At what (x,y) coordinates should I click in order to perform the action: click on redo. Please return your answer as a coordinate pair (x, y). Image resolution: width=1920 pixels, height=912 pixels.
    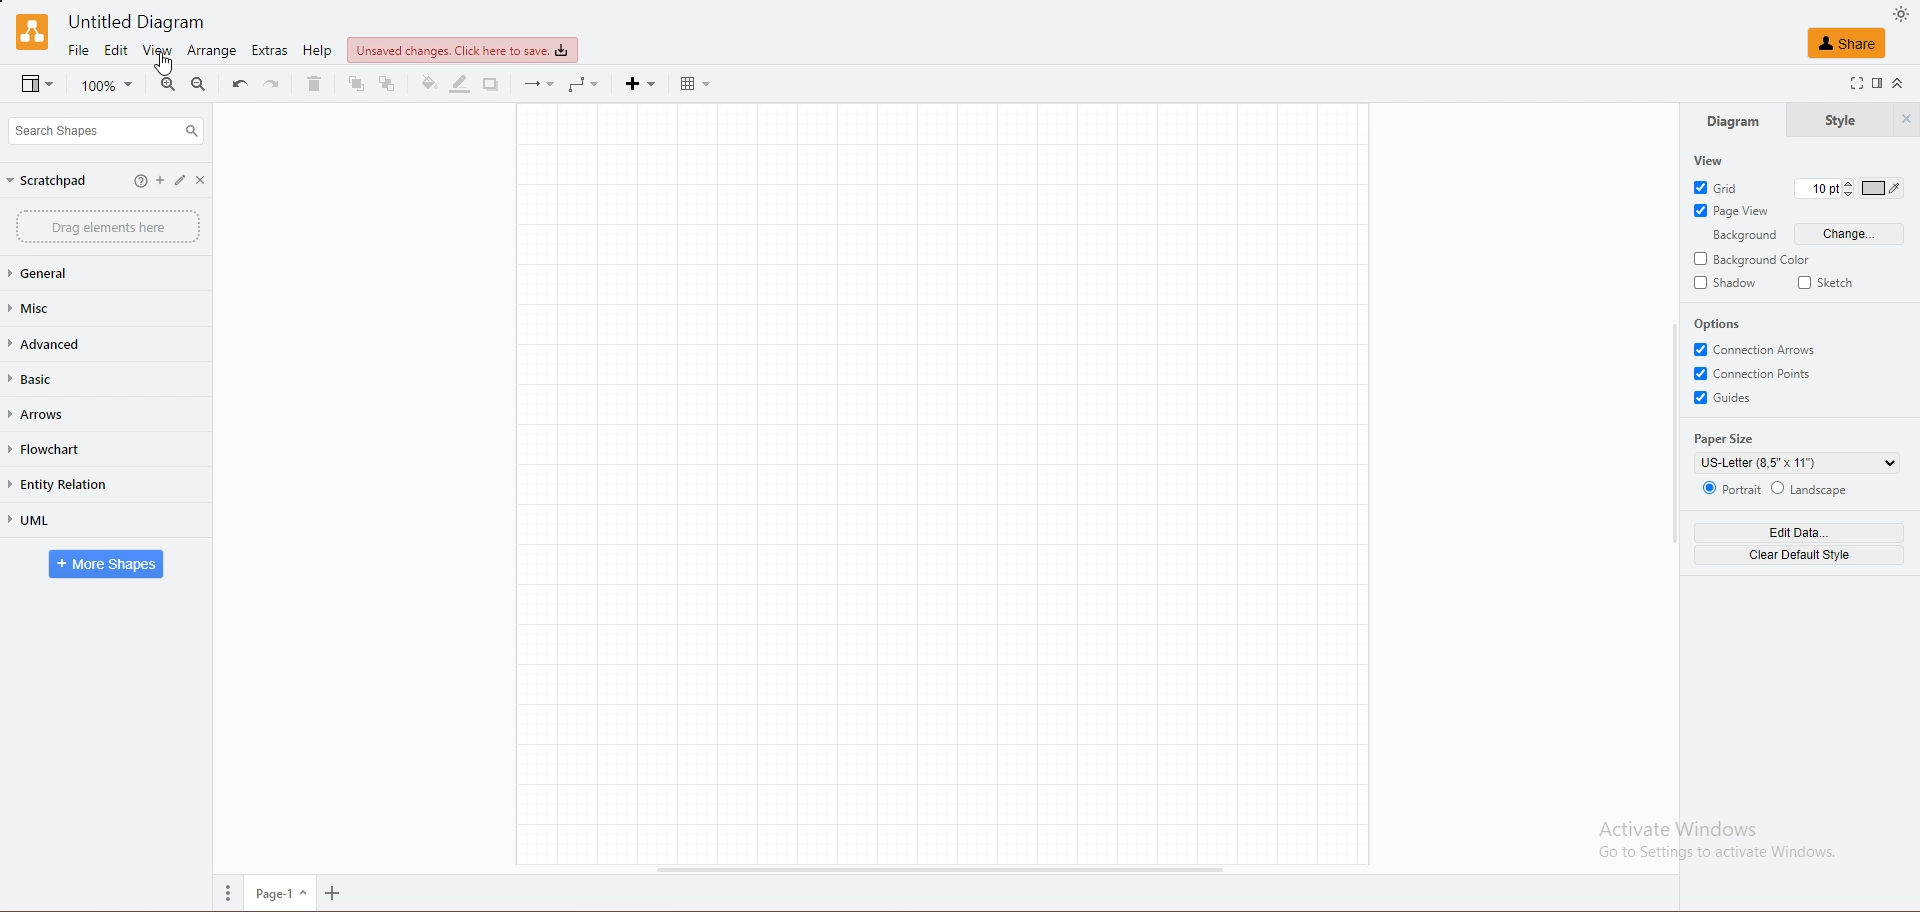
    Looking at the image, I should click on (273, 85).